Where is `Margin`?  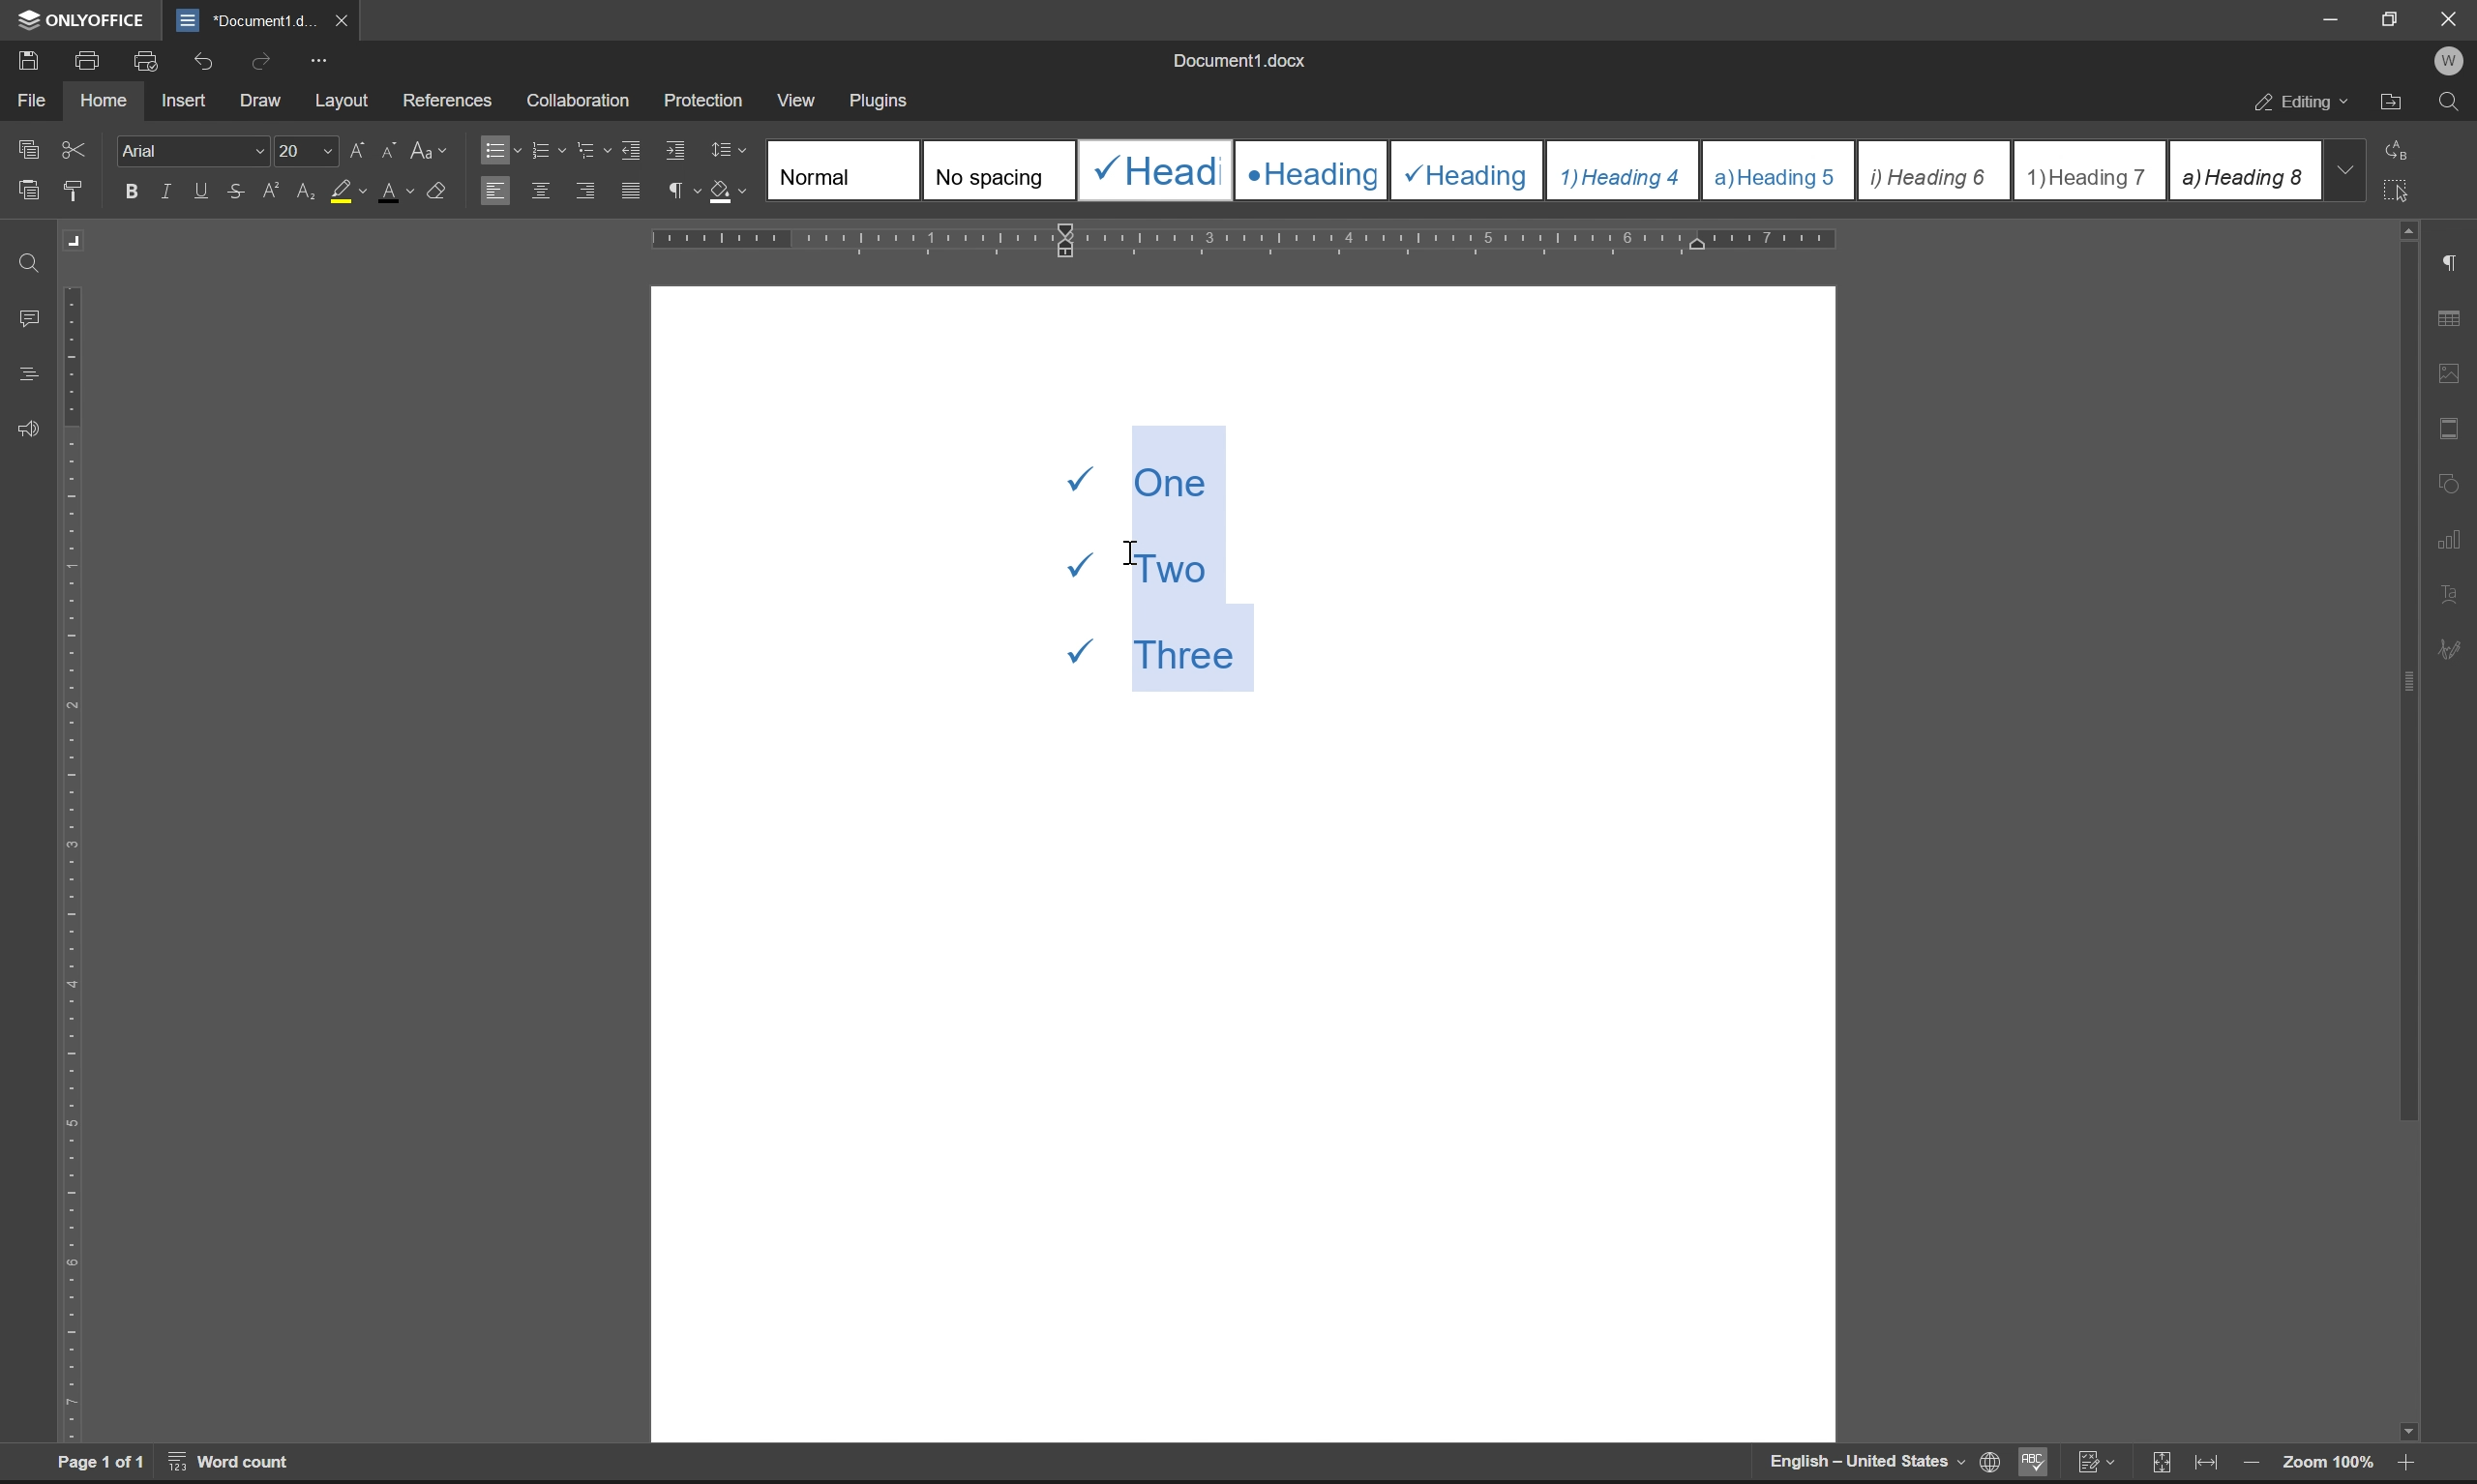
Margin is located at coordinates (77, 241).